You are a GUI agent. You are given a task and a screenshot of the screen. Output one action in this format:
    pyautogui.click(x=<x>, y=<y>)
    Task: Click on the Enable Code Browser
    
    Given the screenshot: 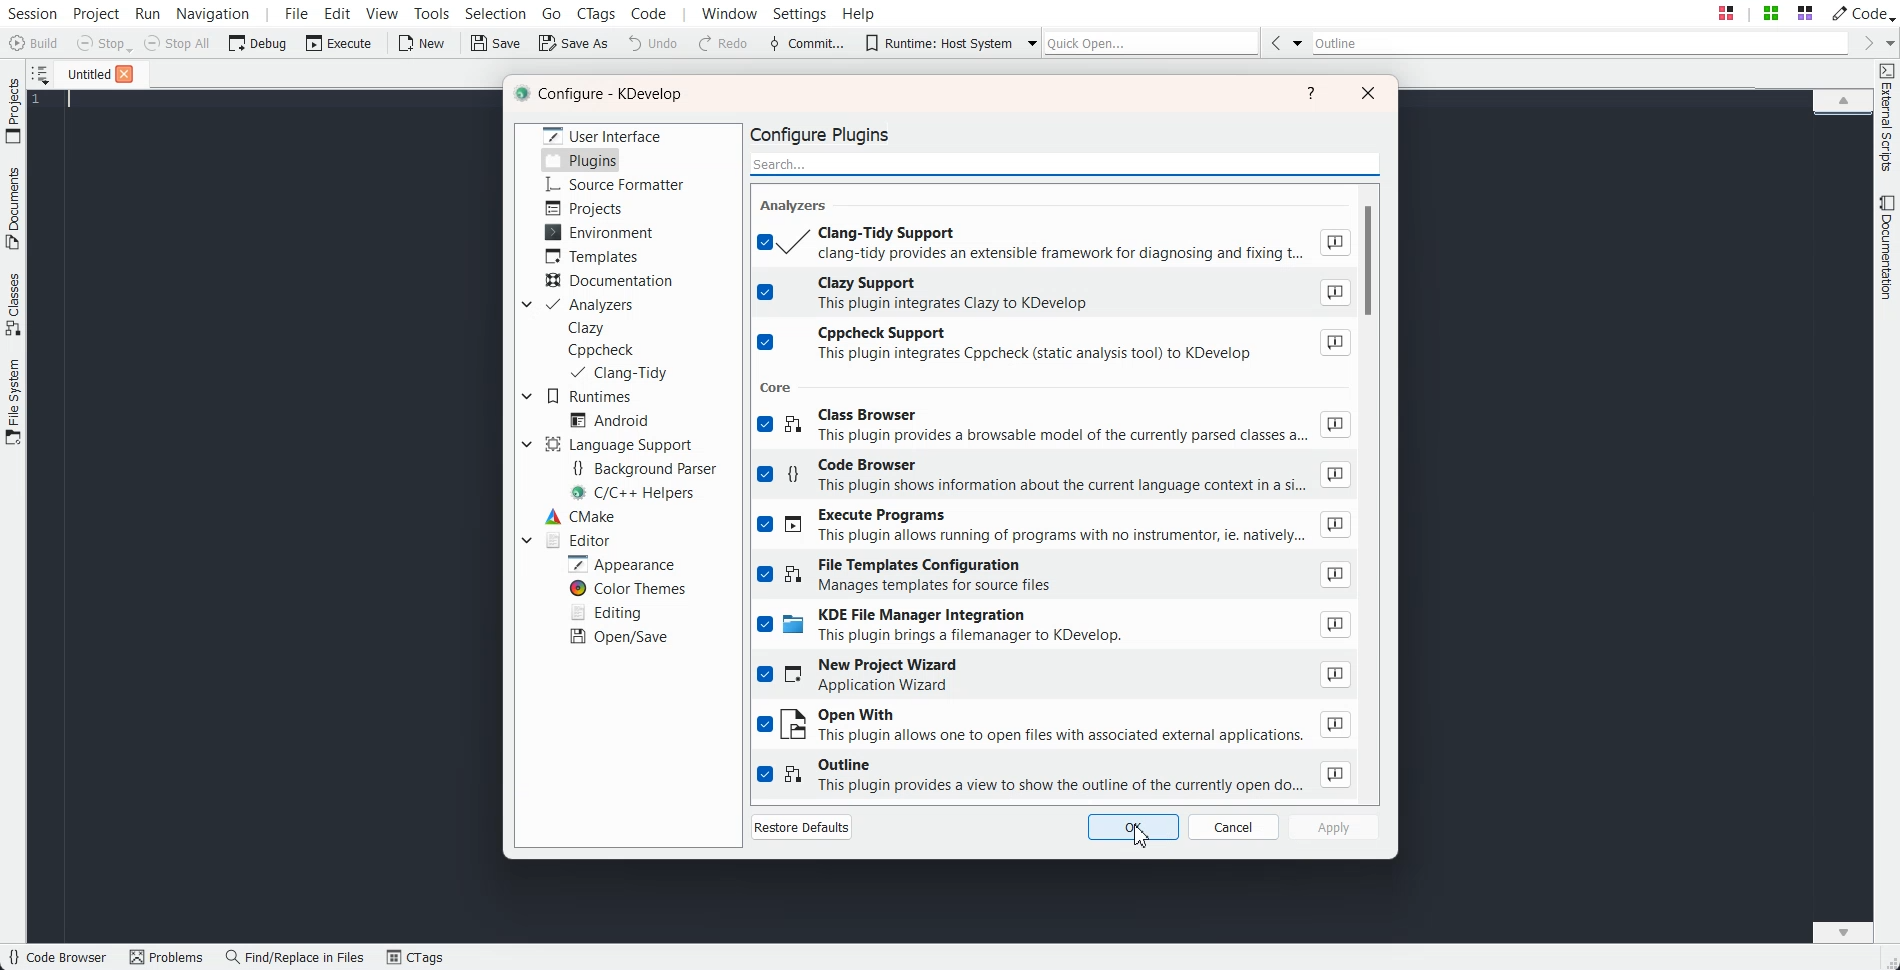 What is the action you would take?
    pyautogui.click(x=1054, y=478)
    